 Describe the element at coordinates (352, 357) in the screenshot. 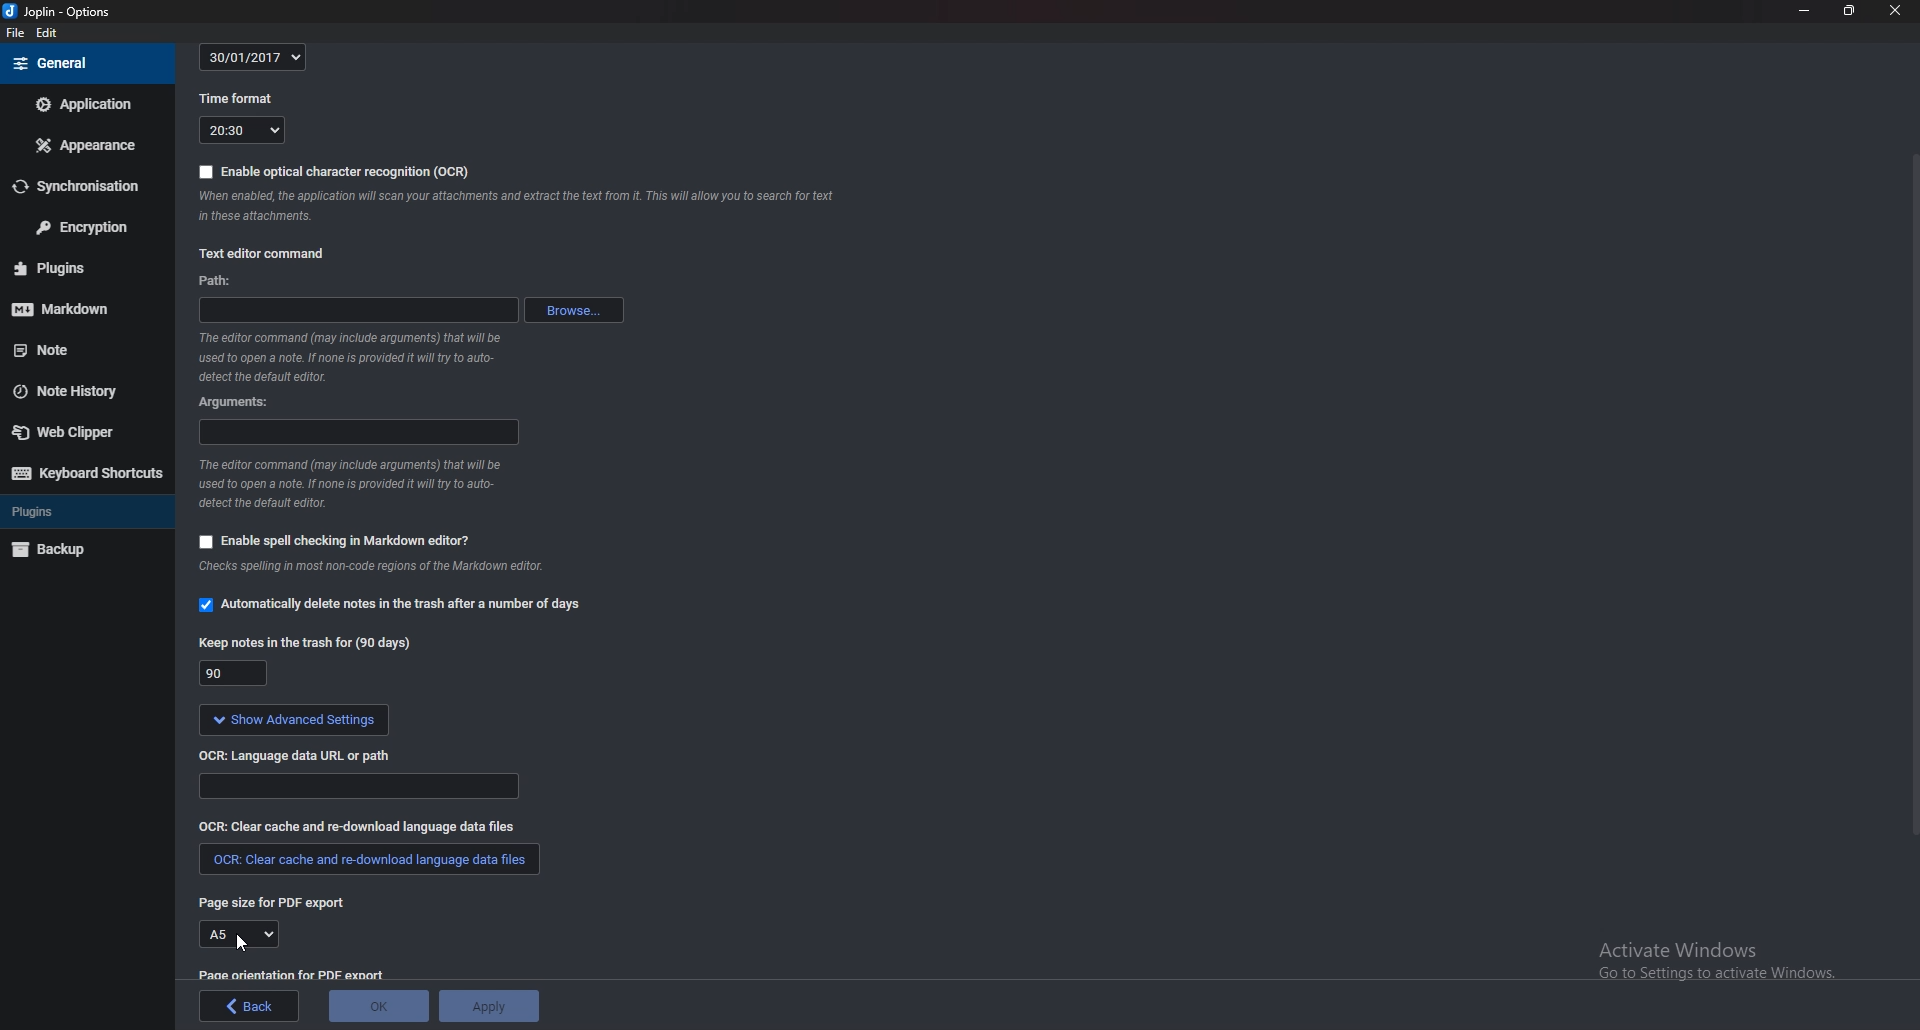

I see `info on editor command` at that location.